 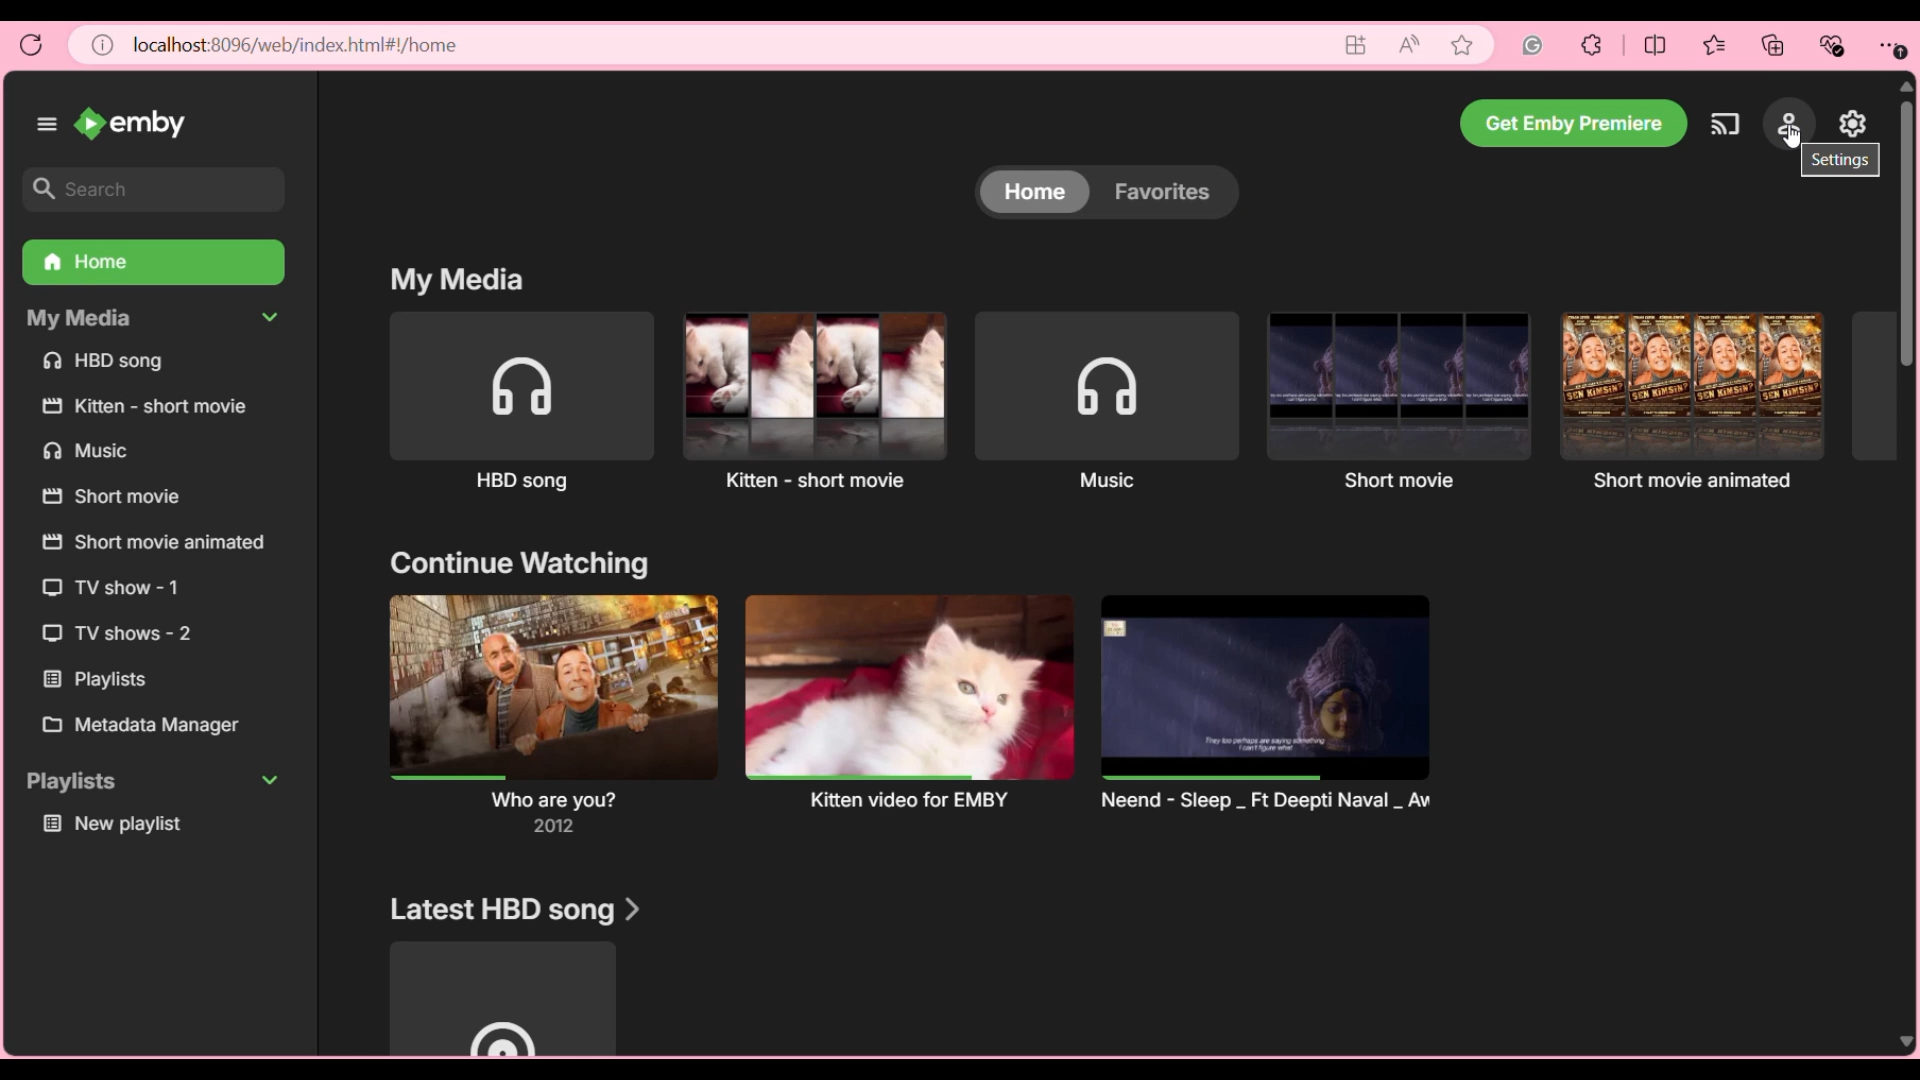 I want to click on localhost8096/web/index.html/home, so click(x=294, y=45).